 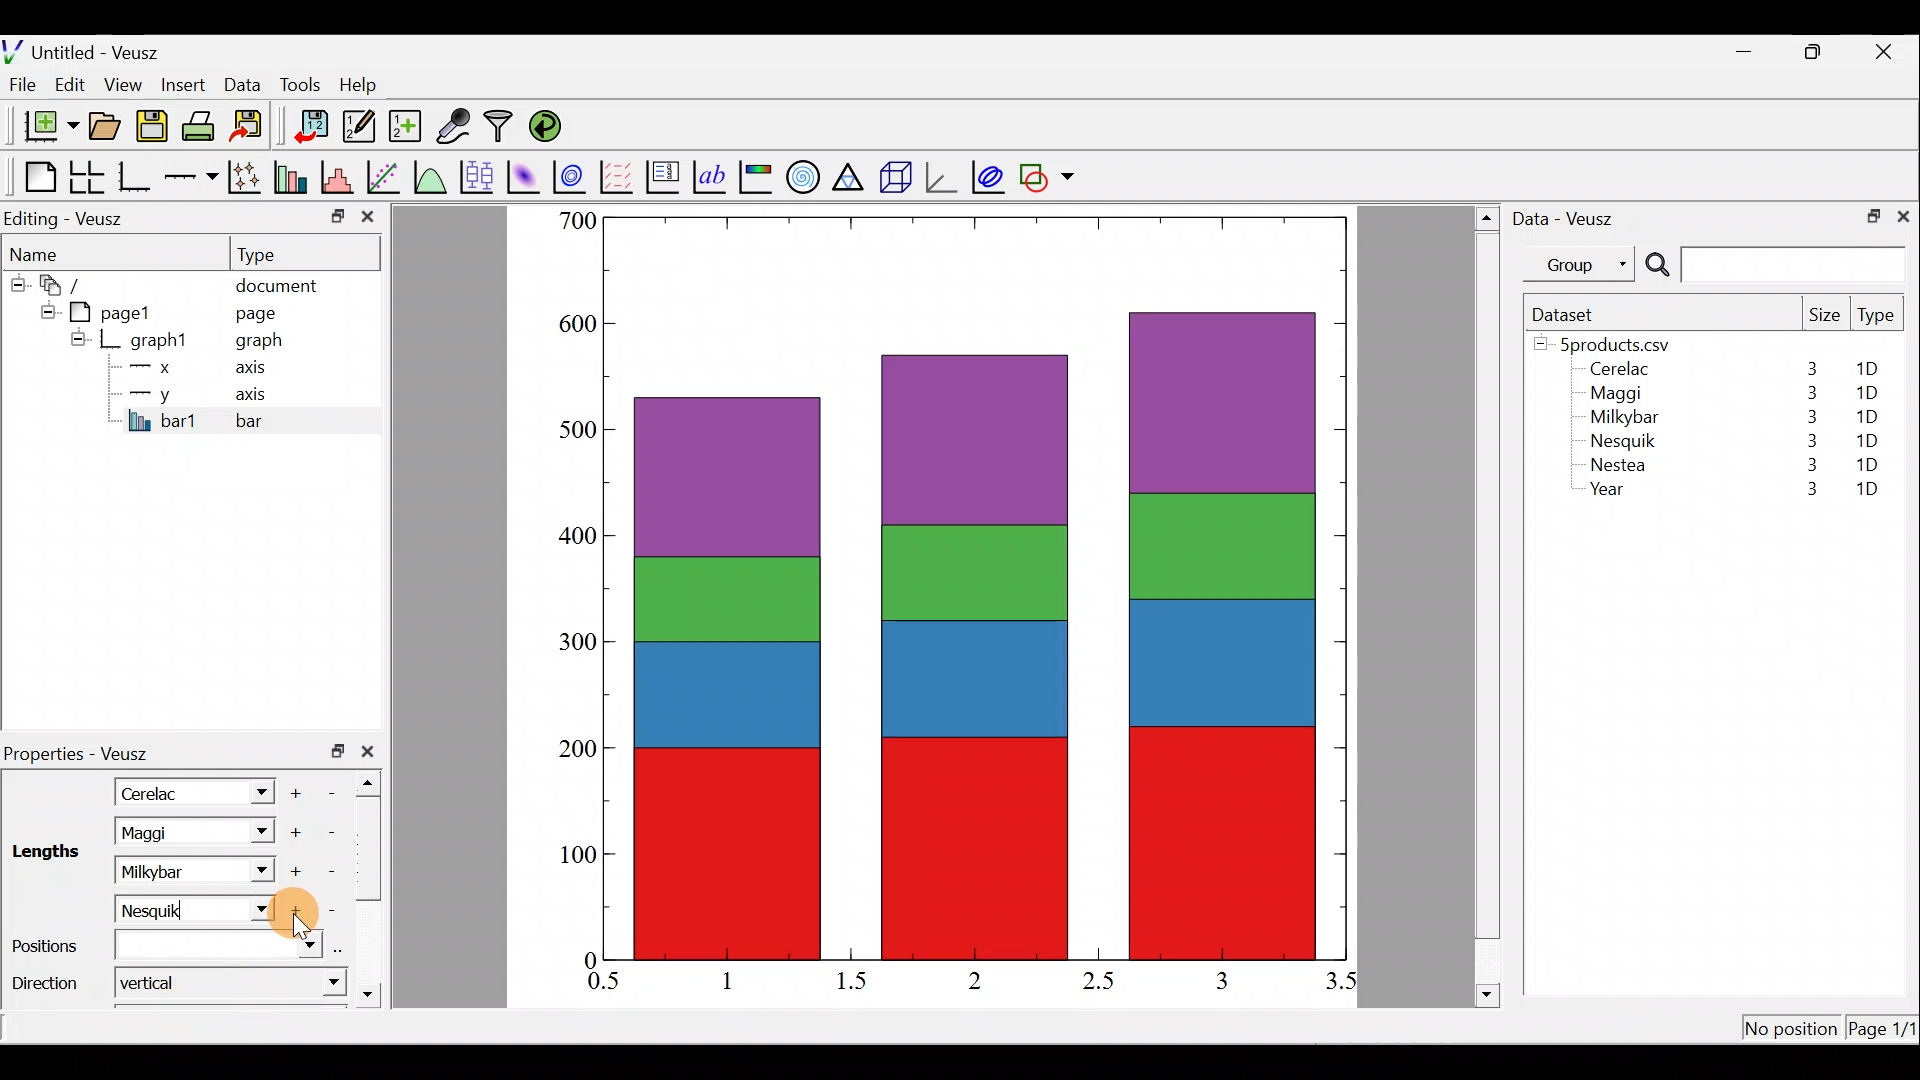 I want to click on Cursor, so click(x=288, y=905).